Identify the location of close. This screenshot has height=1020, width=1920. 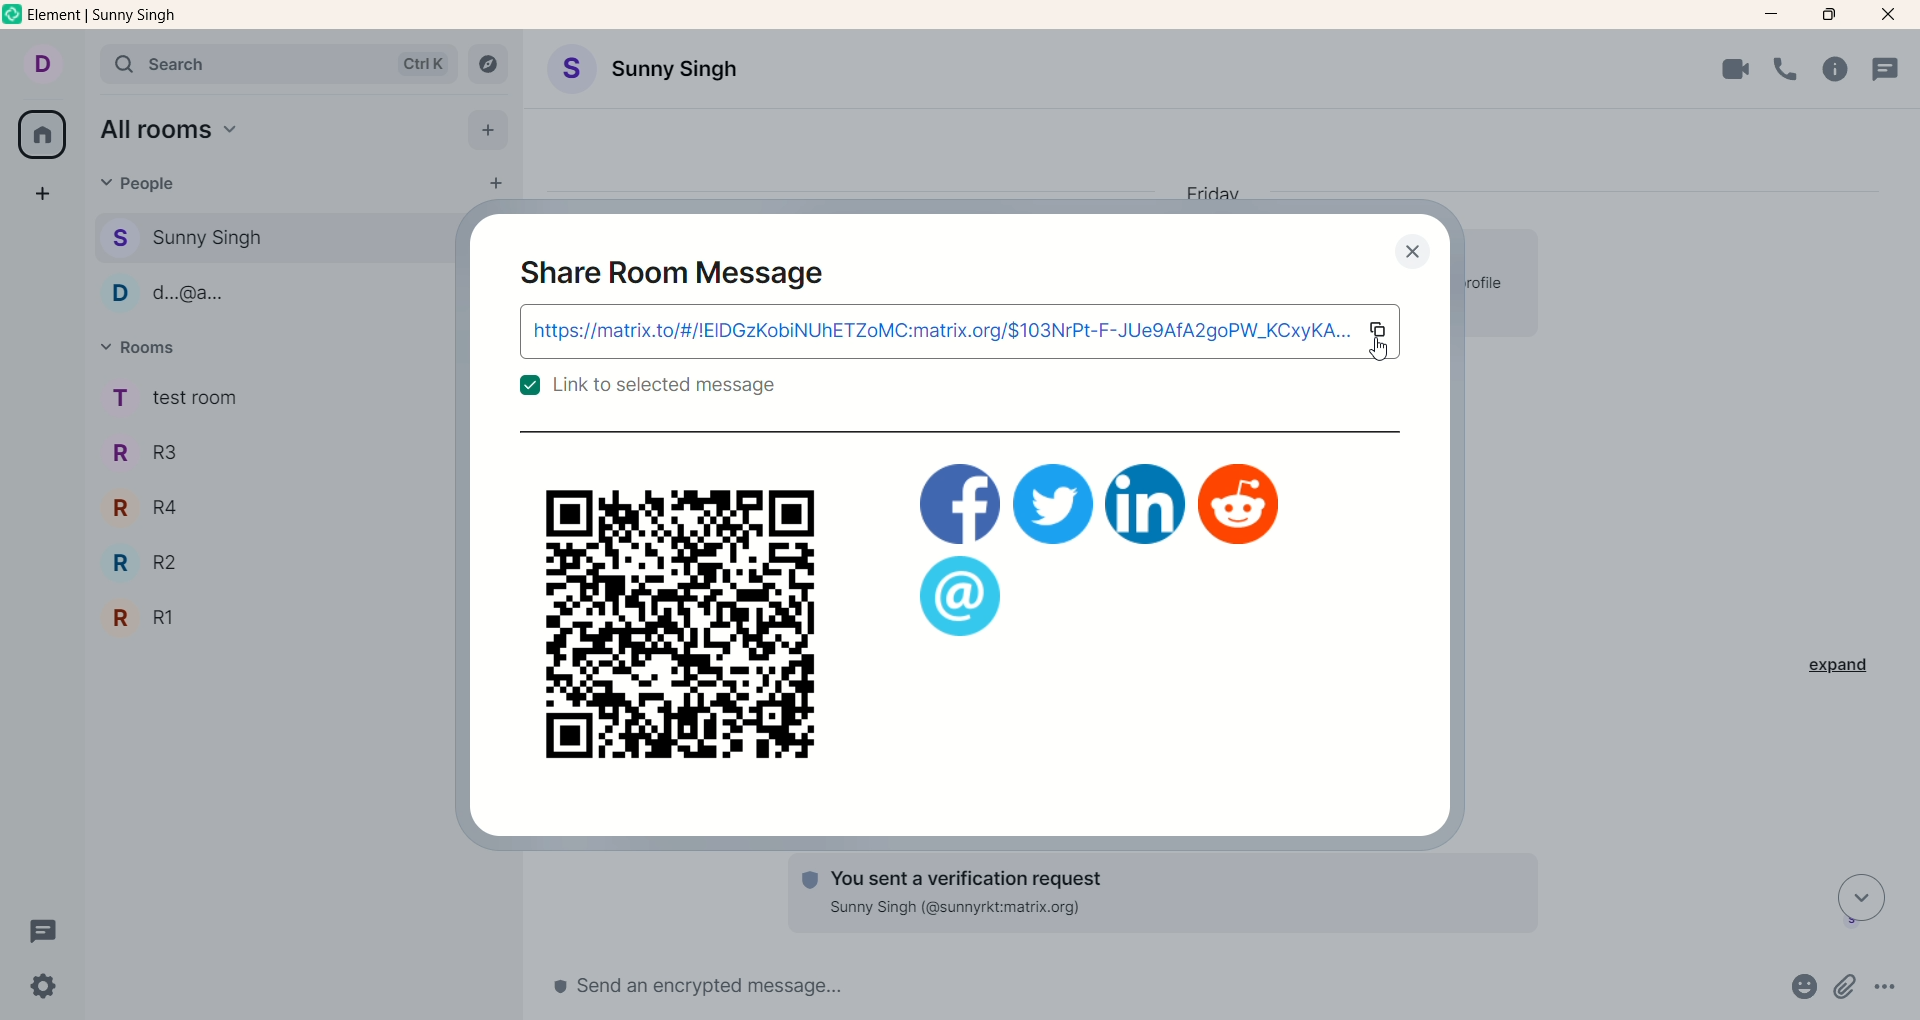
(1891, 15).